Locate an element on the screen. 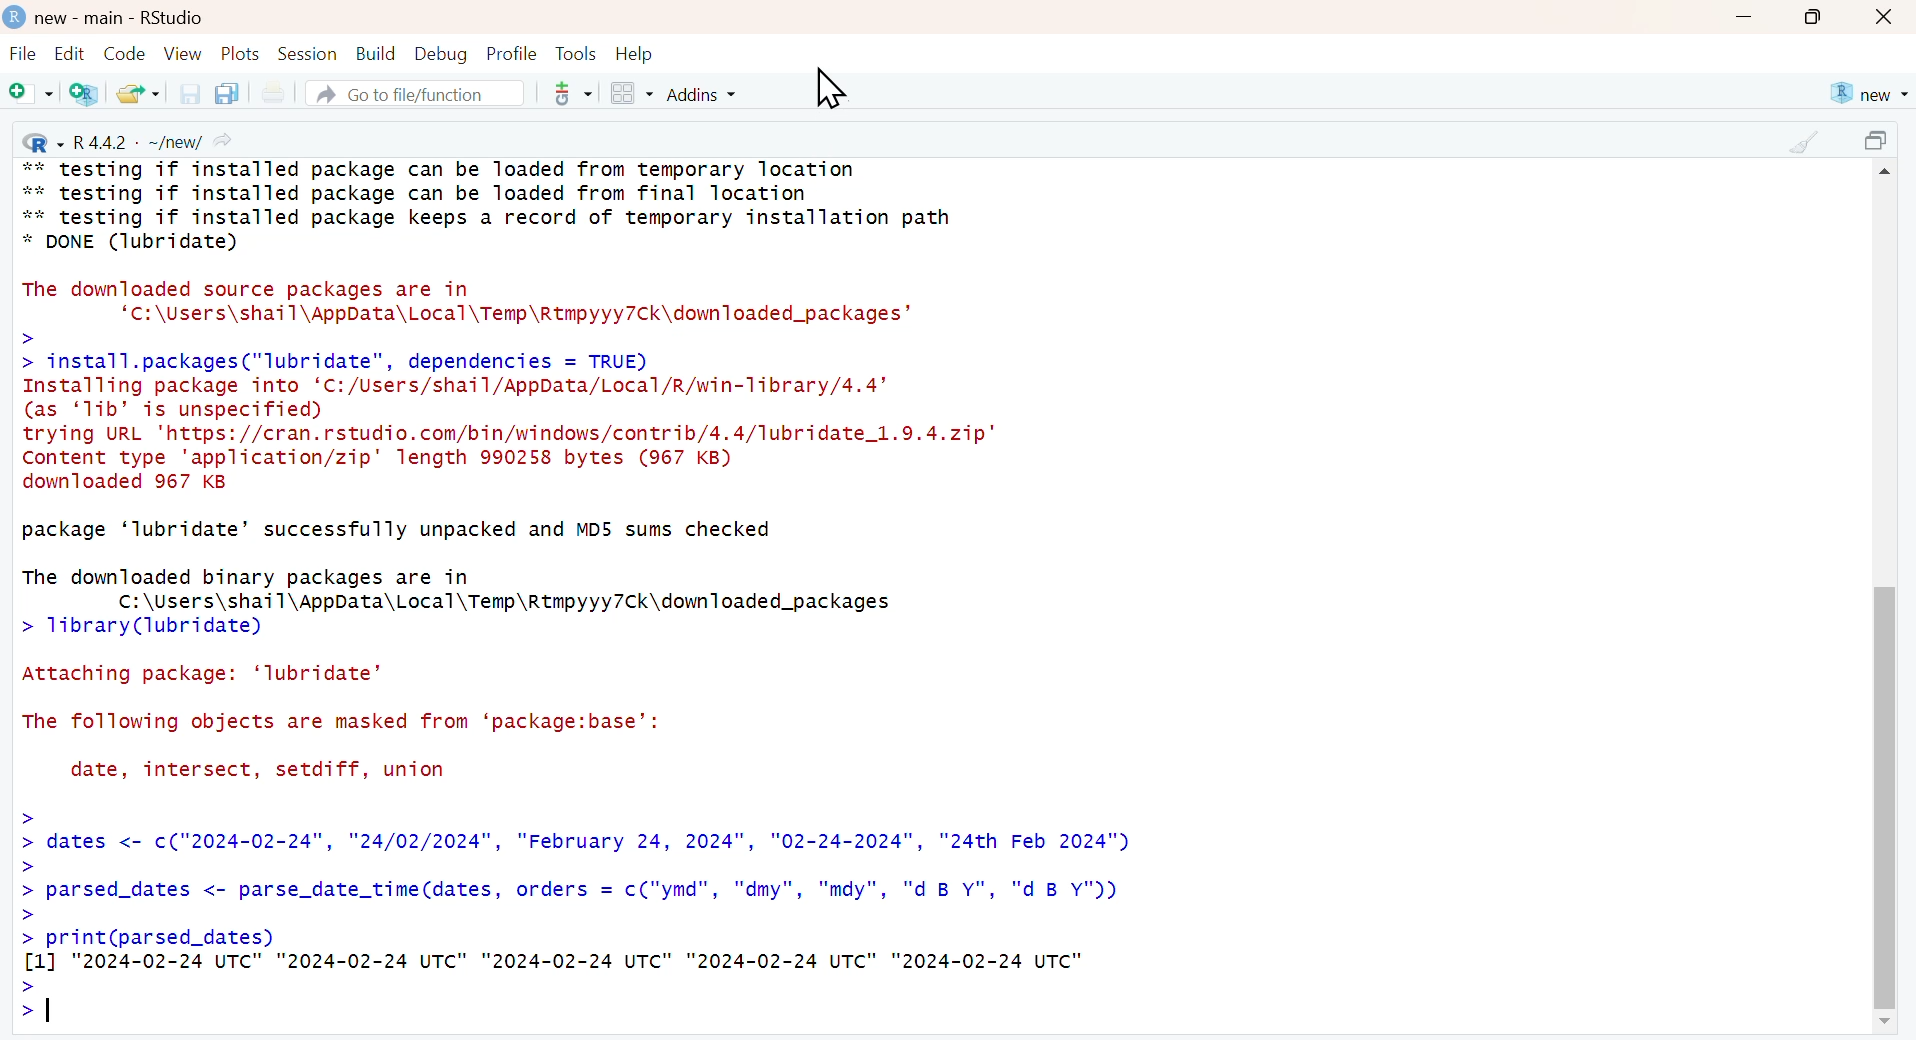 Image resolution: width=1916 pixels, height=1040 pixels. Workspace panes is located at coordinates (631, 95).